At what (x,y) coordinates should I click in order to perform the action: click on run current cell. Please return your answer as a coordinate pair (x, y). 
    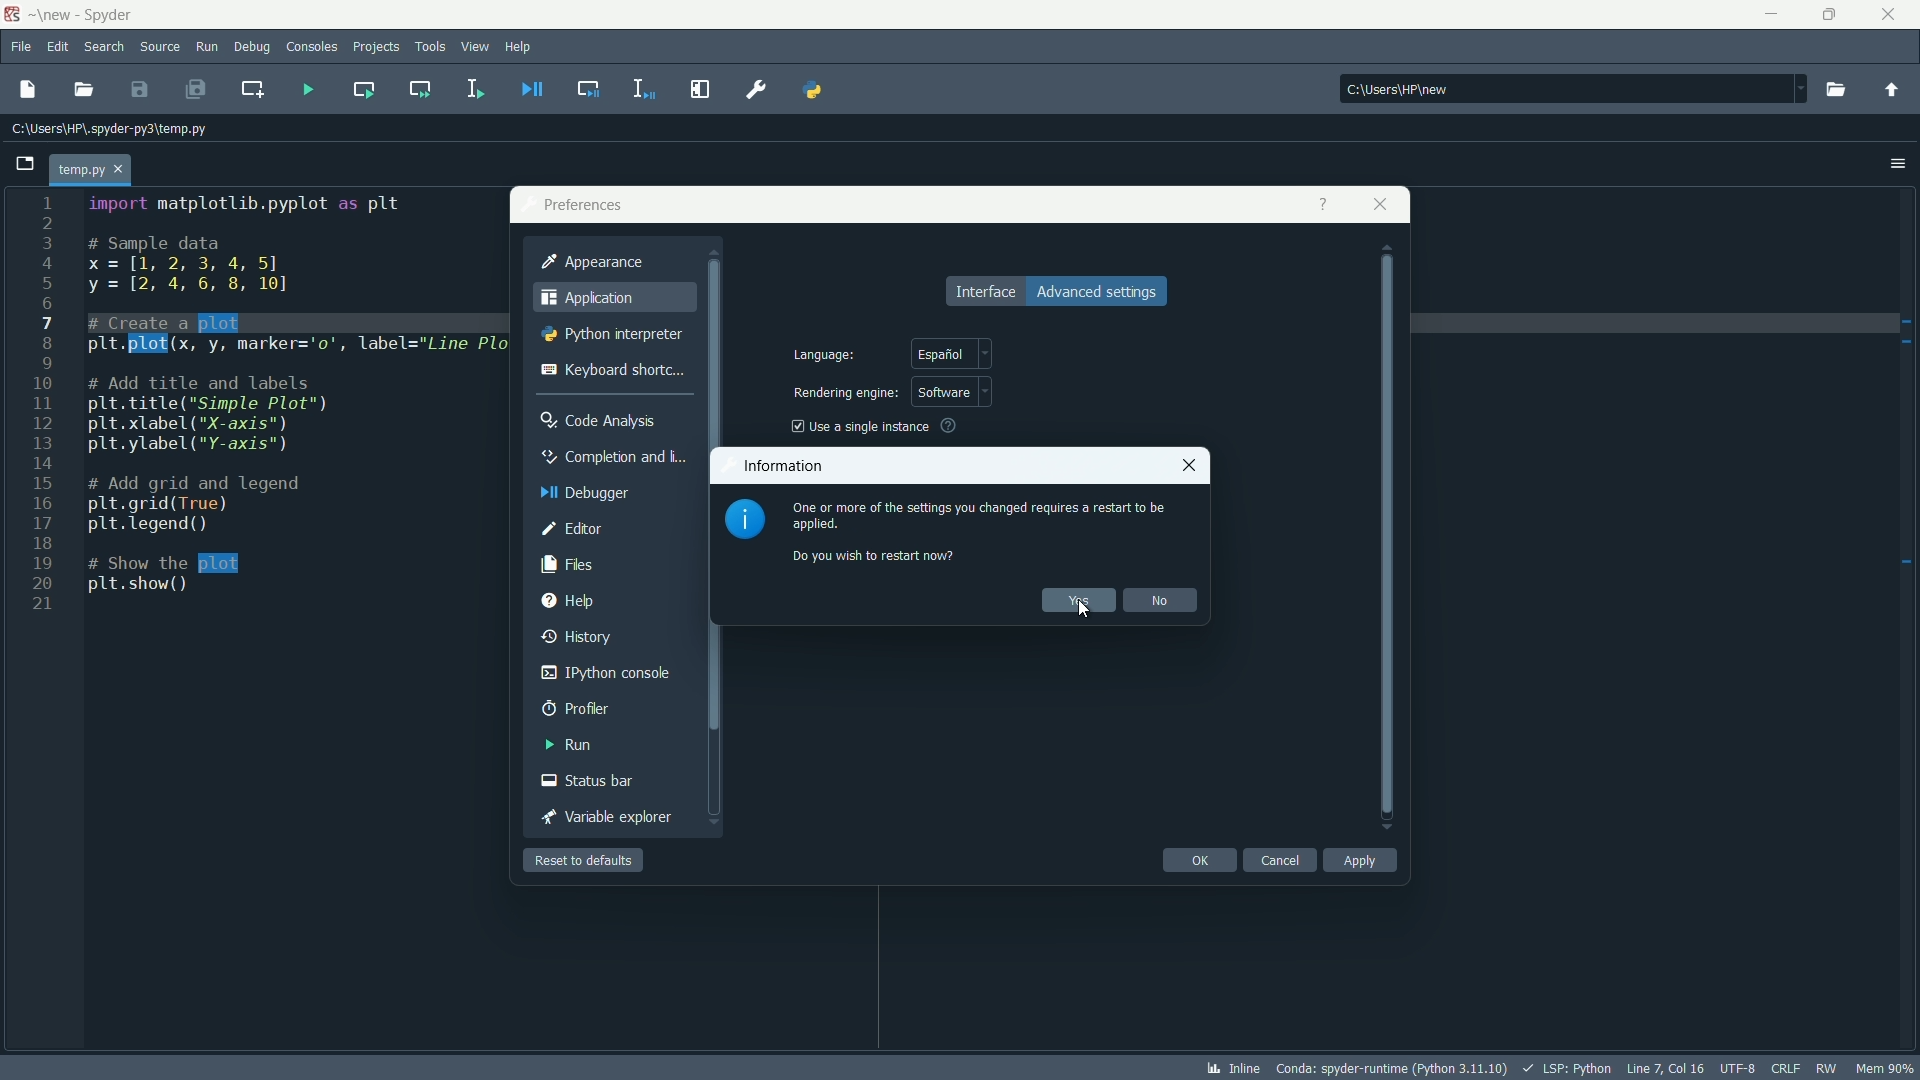
    Looking at the image, I should click on (363, 89).